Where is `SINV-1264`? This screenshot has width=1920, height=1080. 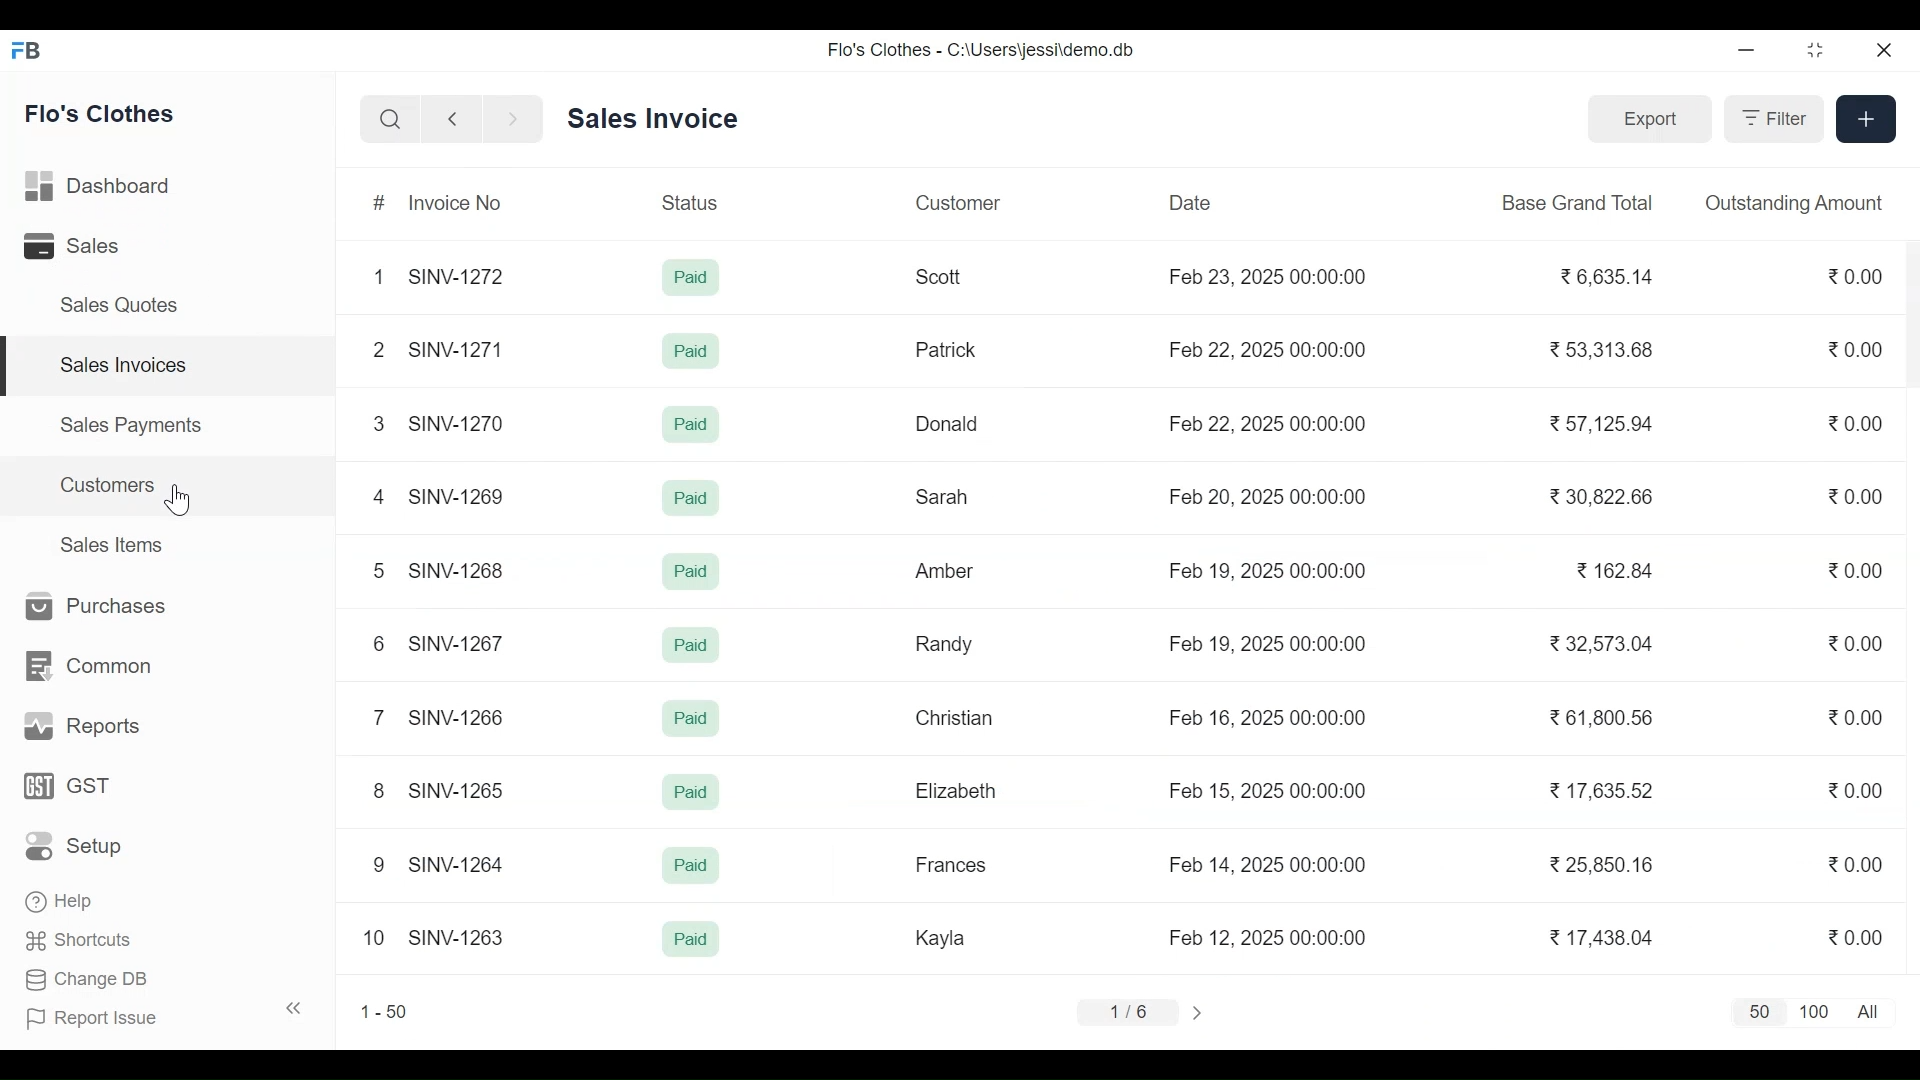
SINV-1264 is located at coordinates (457, 864).